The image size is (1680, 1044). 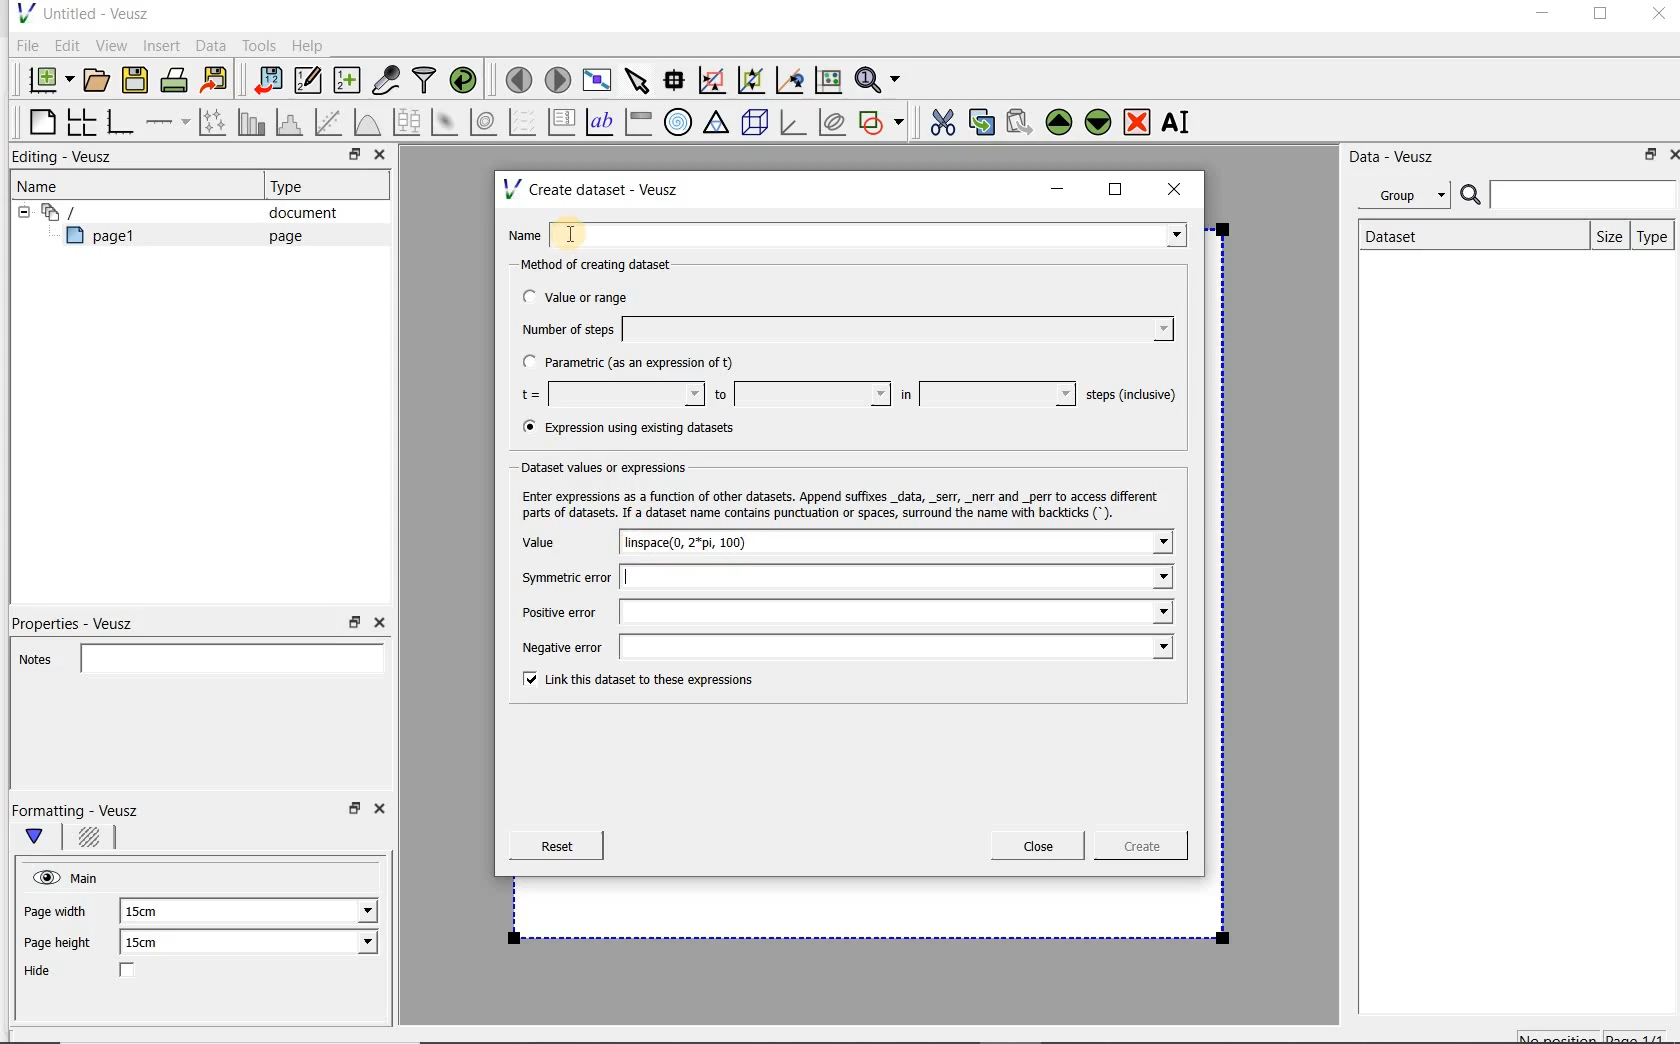 What do you see at coordinates (169, 122) in the screenshot?
I see `add an axis to a plot` at bounding box center [169, 122].